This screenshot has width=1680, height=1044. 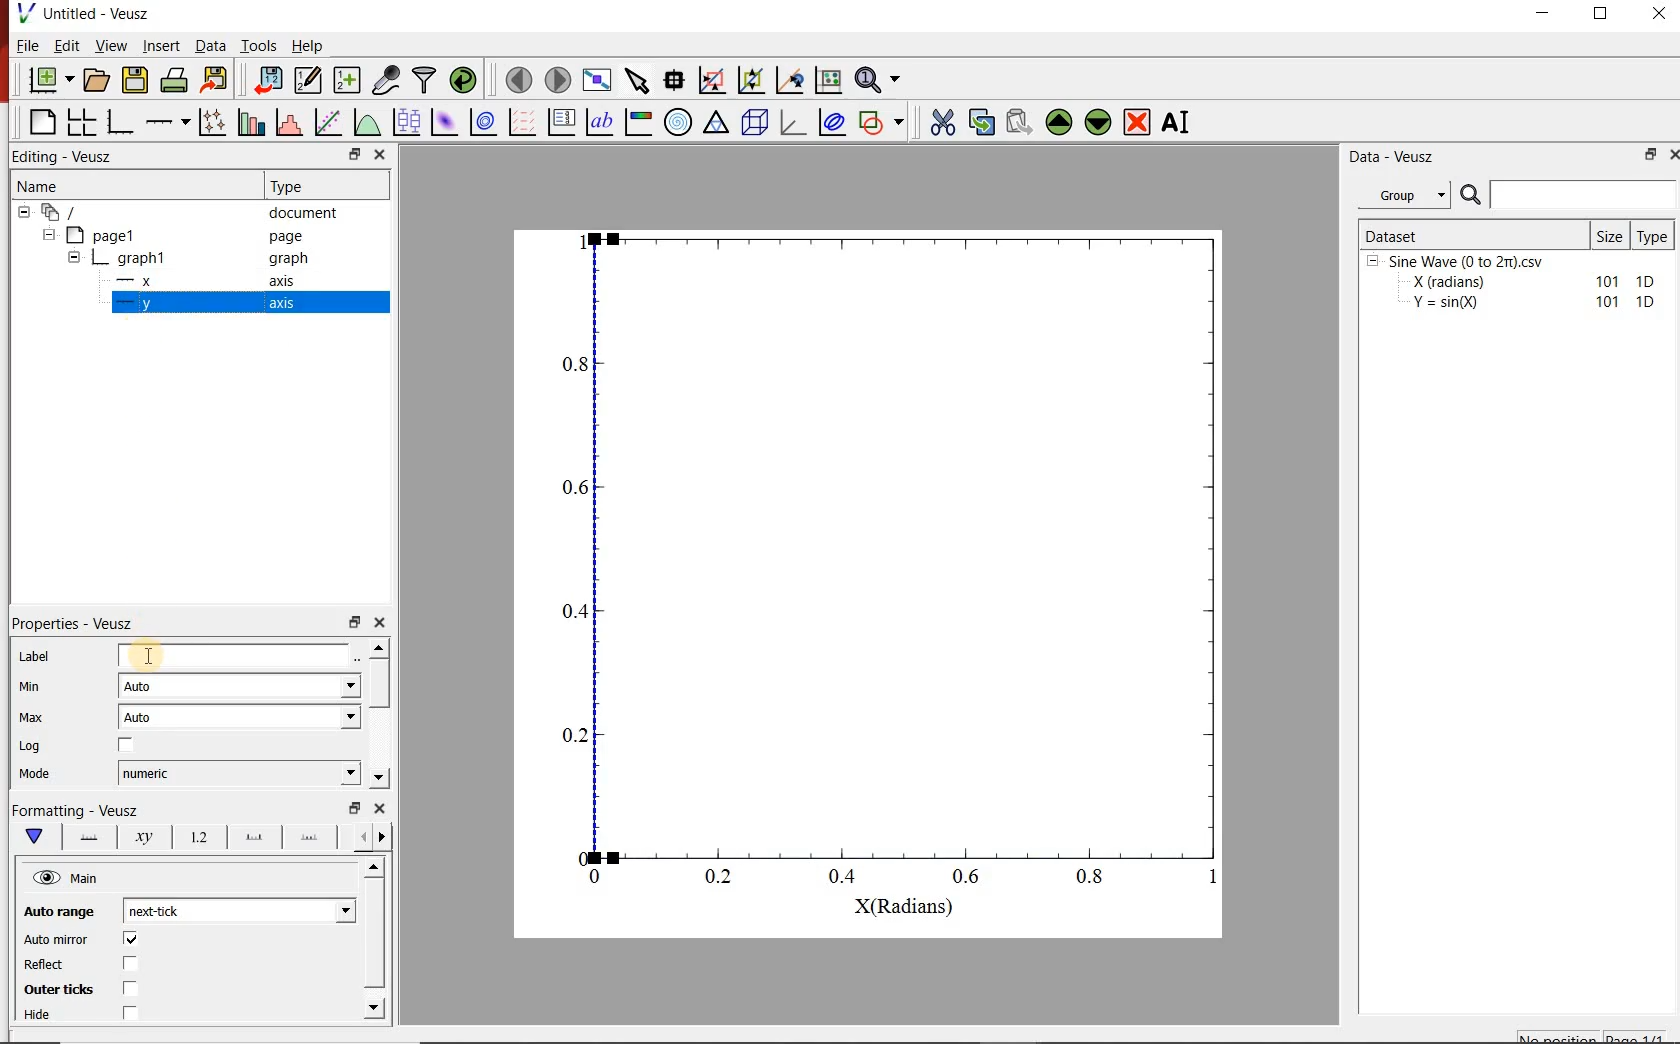 What do you see at coordinates (51, 81) in the screenshot?
I see `new document` at bounding box center [51, 81].